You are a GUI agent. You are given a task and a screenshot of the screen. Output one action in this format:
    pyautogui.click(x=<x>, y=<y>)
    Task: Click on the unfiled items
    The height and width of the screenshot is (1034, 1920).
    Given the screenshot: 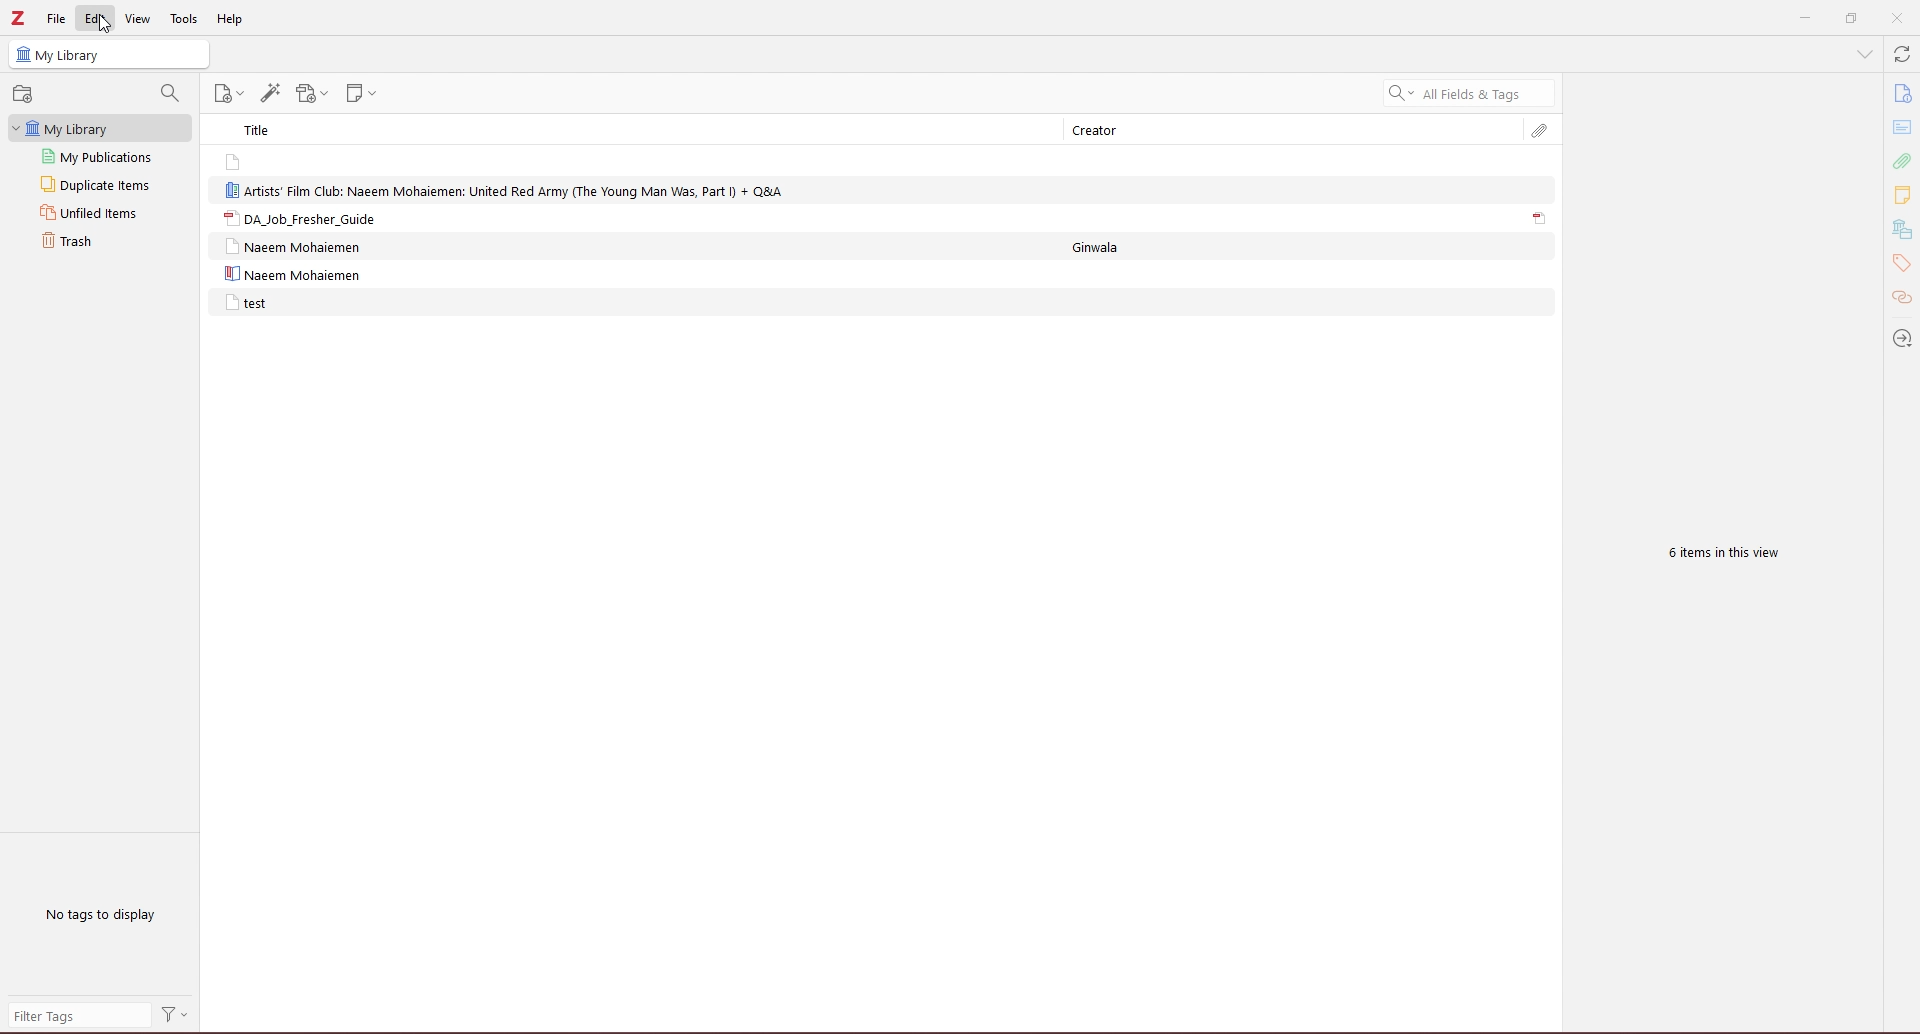 What is the action you would take?
    pyautogui.click(x=97, y=213)
    